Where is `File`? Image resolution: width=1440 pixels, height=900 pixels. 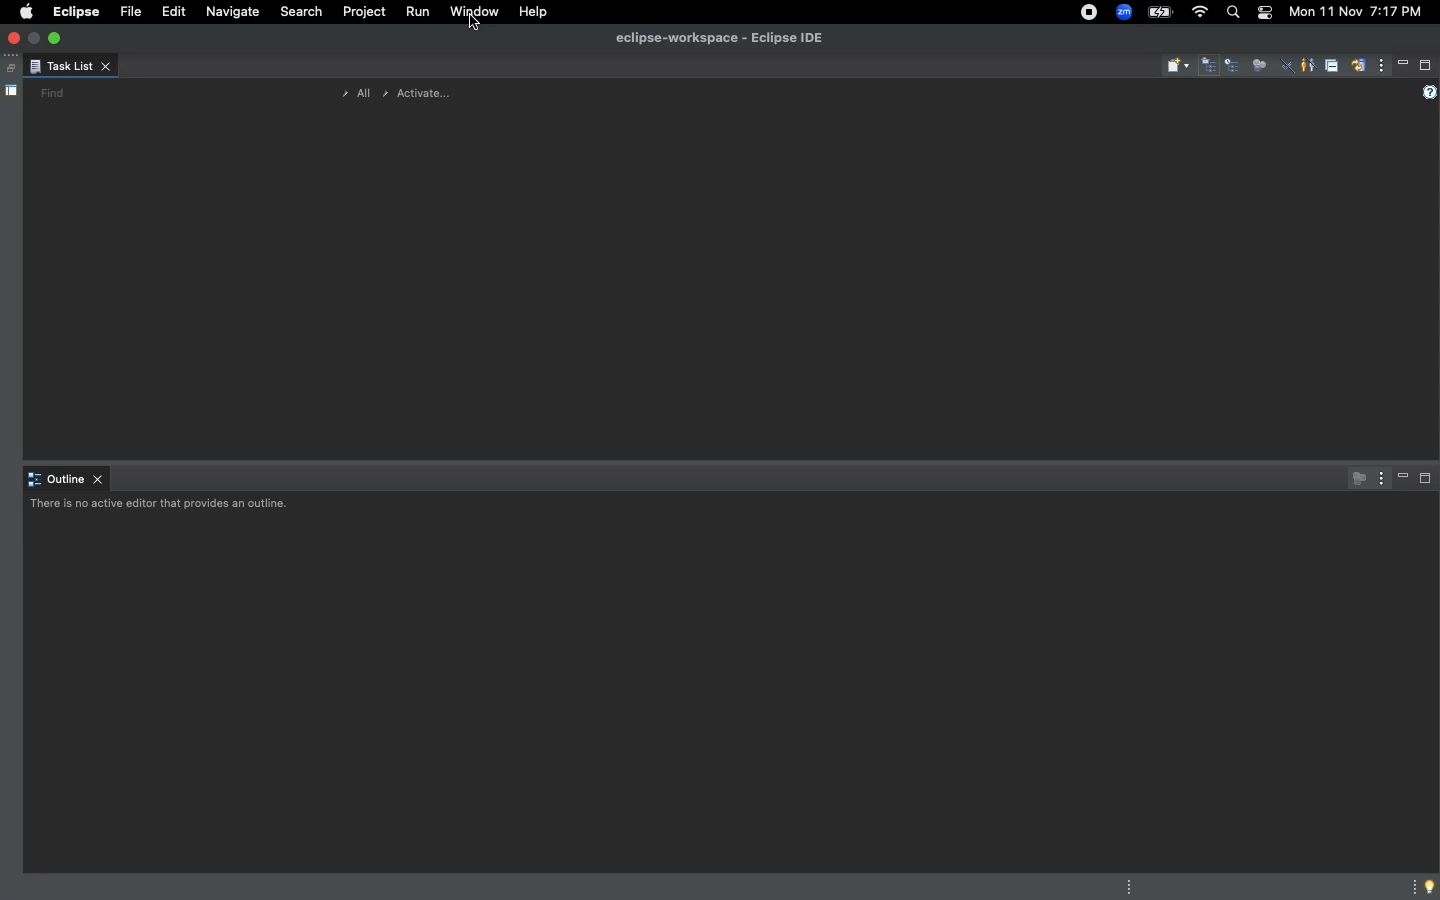
File is located at coordinates (128, 13).